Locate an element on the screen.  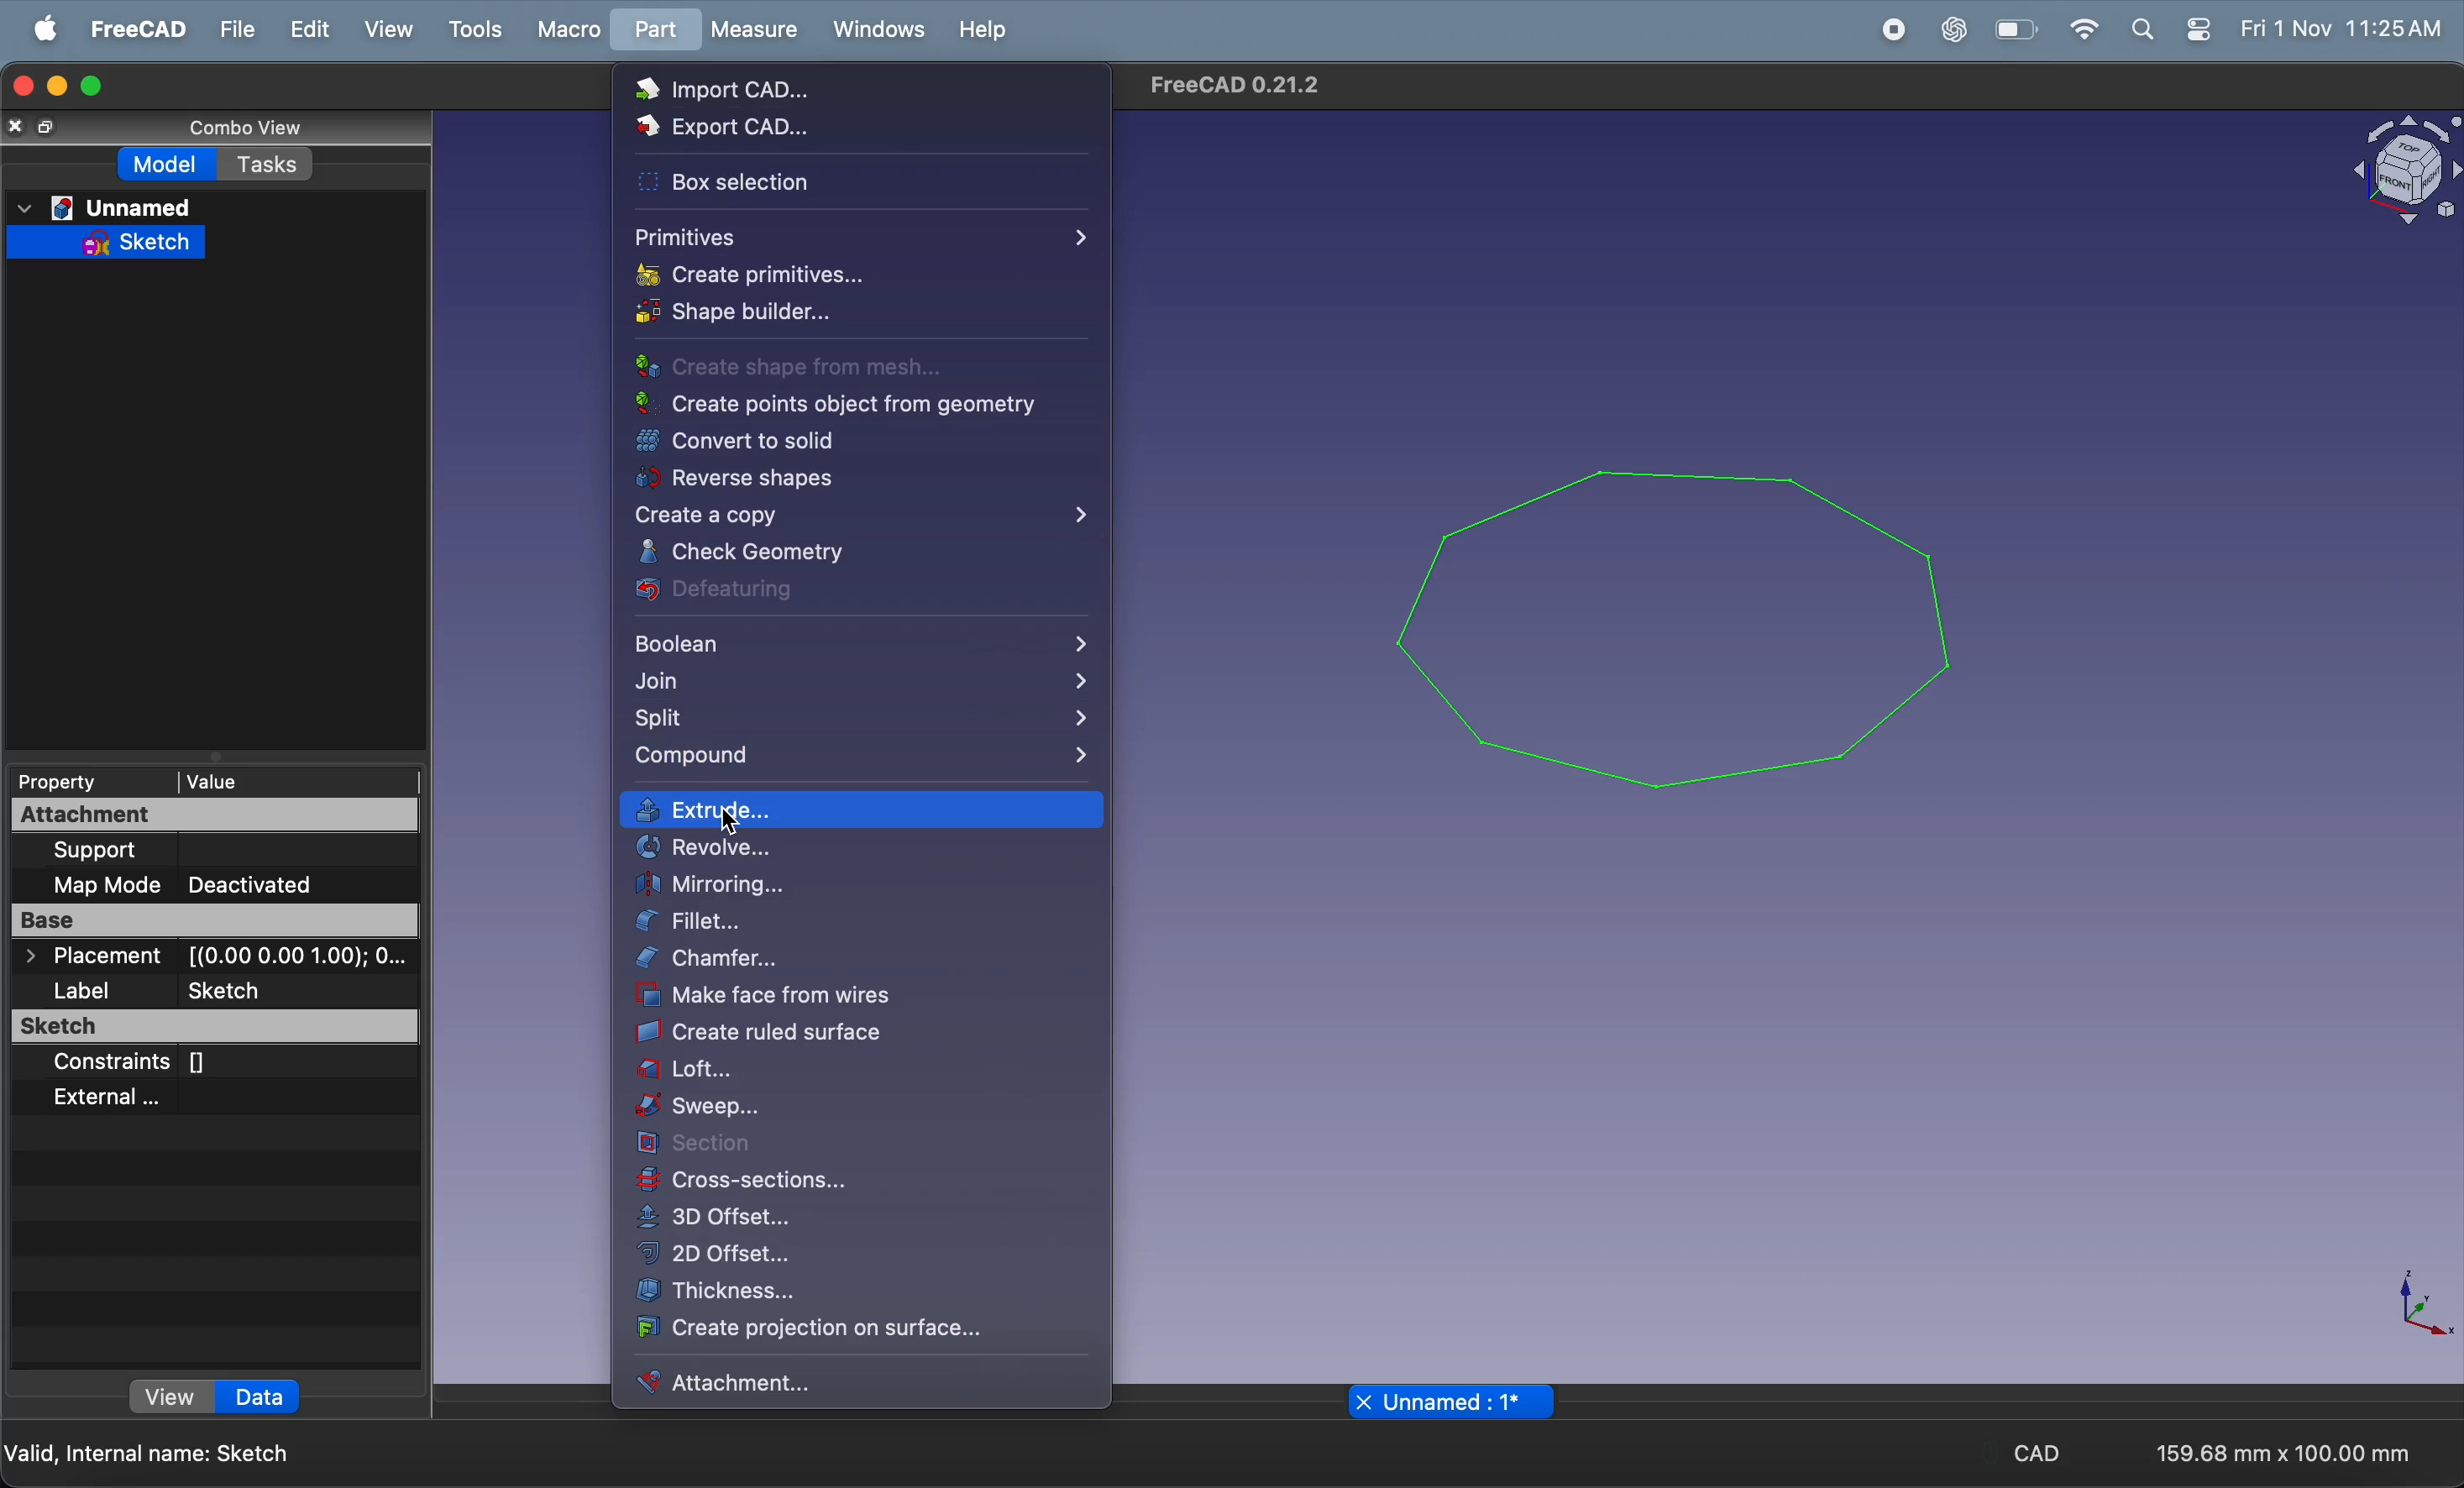
tools is located at coordinates (472, 29).